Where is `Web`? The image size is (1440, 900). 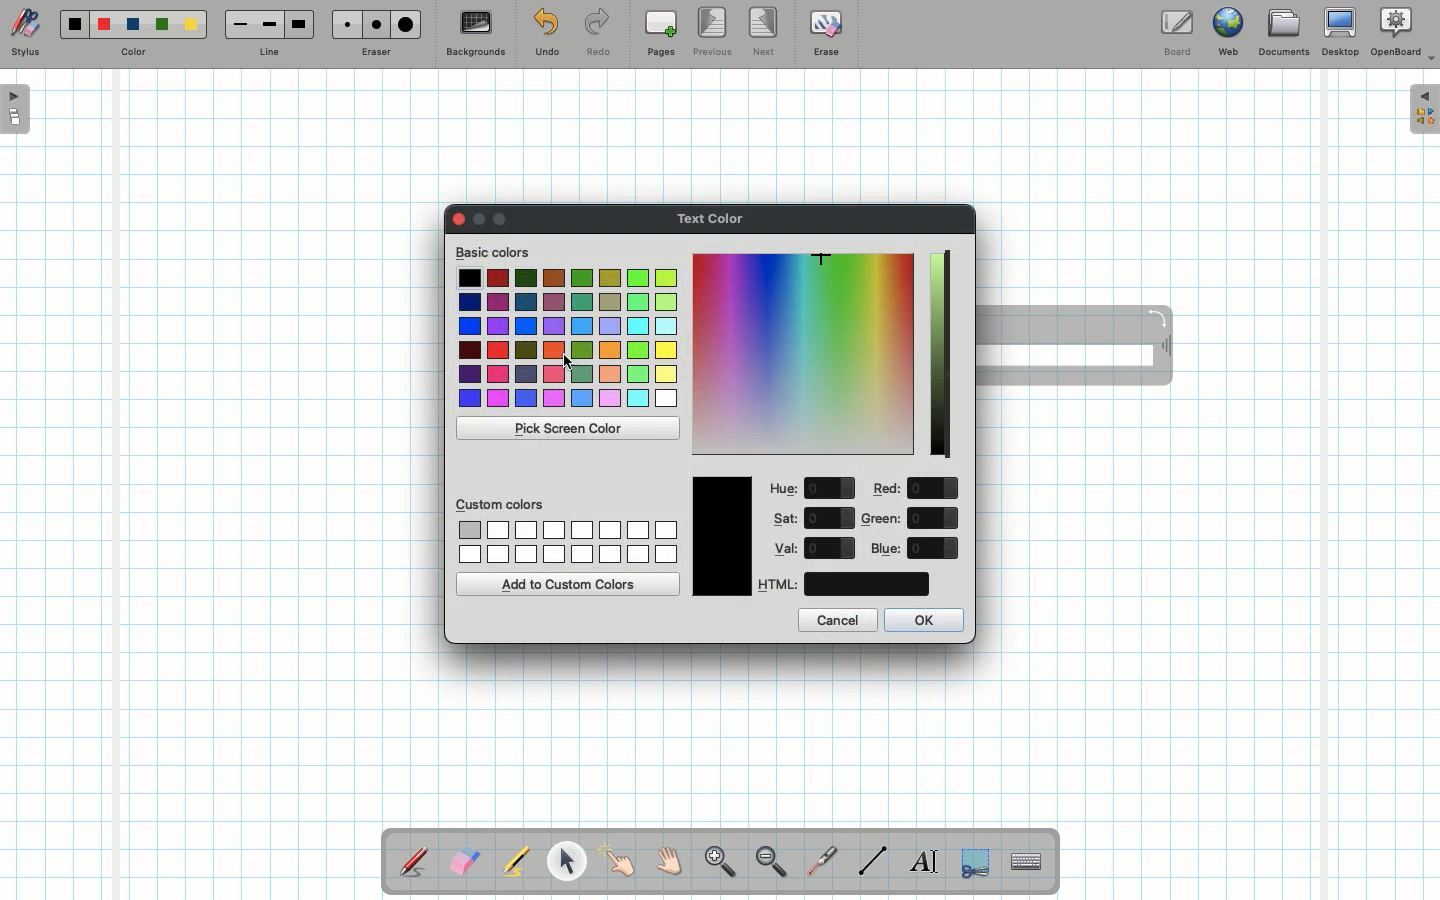 Web is located at coordinates (1227, 36).